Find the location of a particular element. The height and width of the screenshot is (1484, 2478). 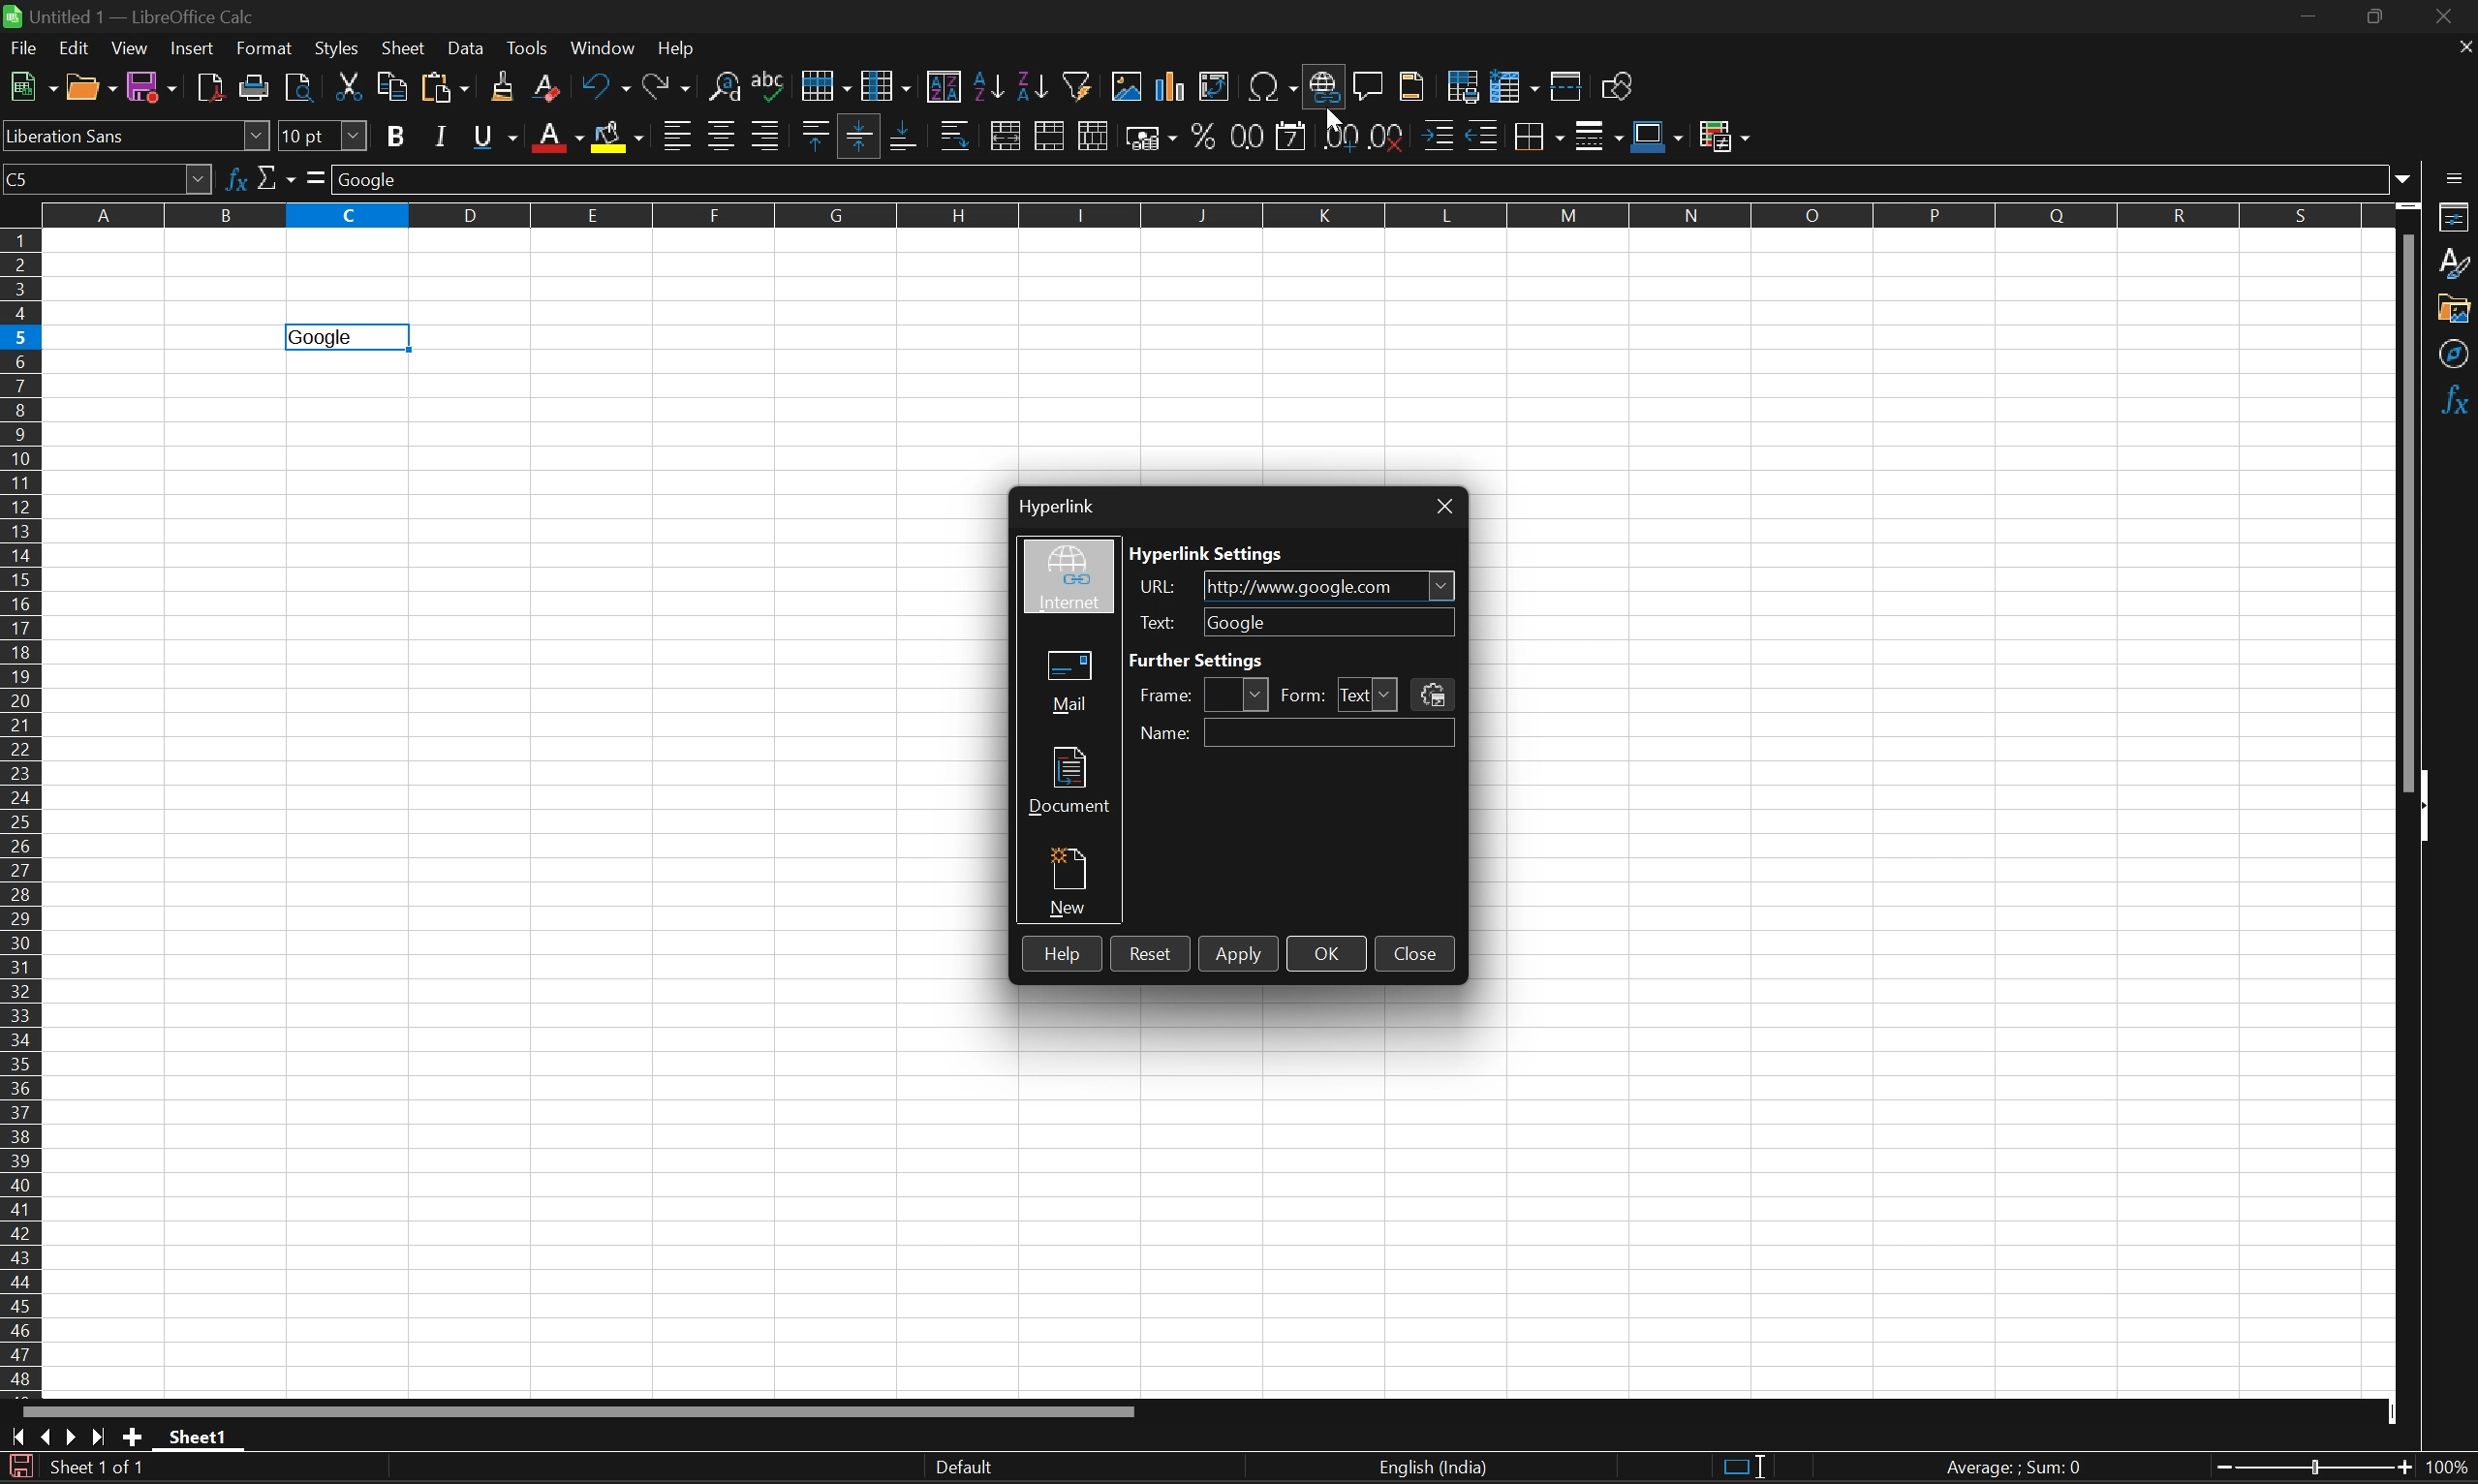

Close is located at coordinates (1416, 953).